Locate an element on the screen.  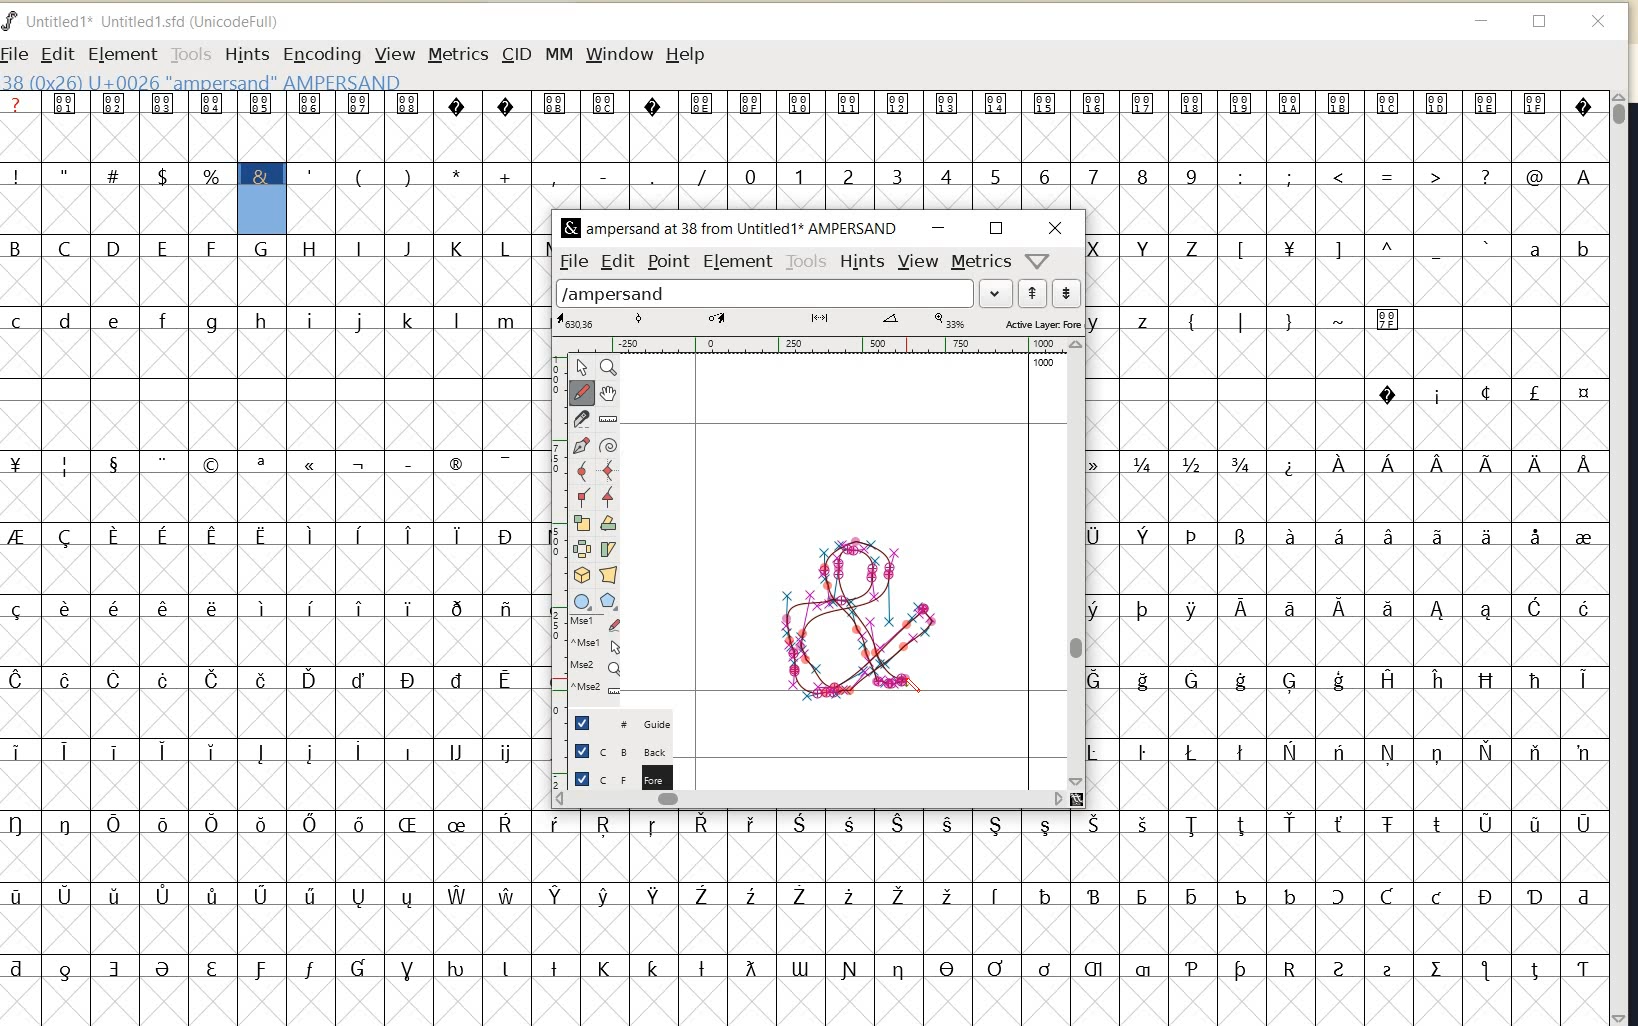
magnify is located at coordinates (610, 368).